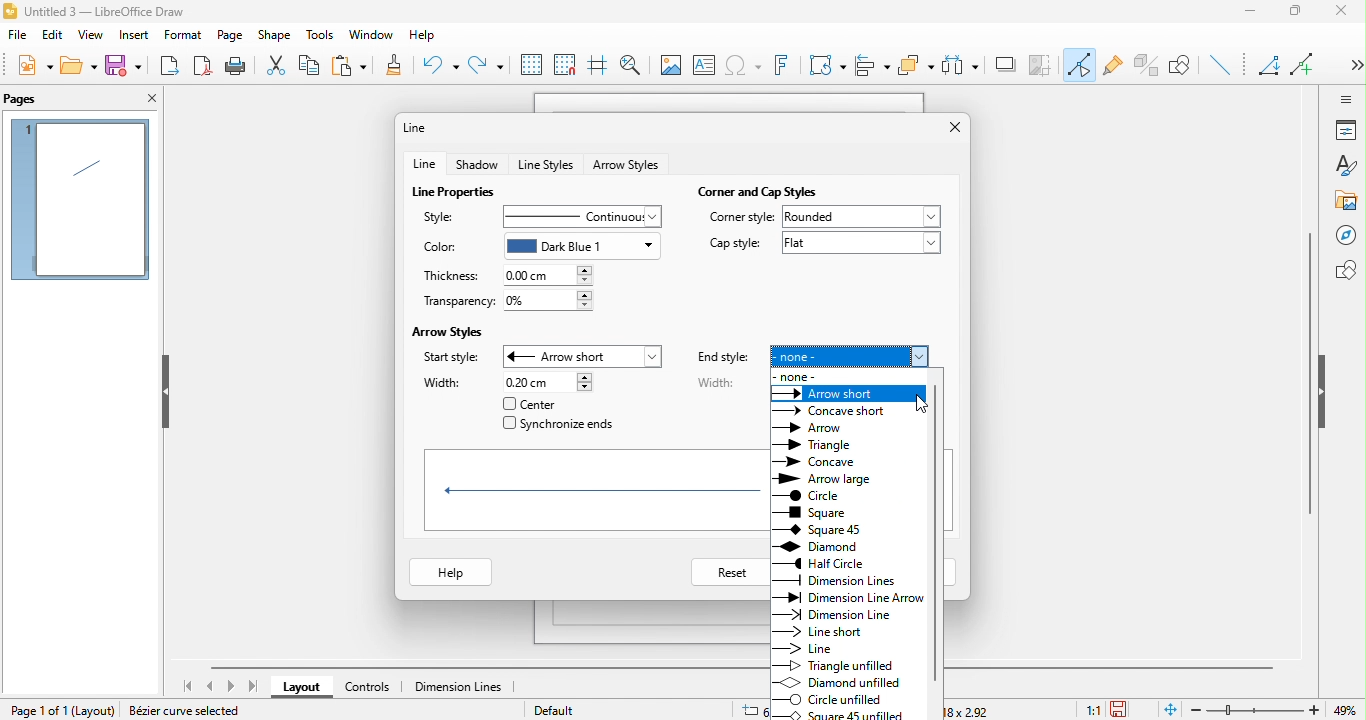 This screenshot has width=1366, height=720. What do you see at coordinates (533, 405) in the screenshot?
I see `center` at bounding box center [533, 405].